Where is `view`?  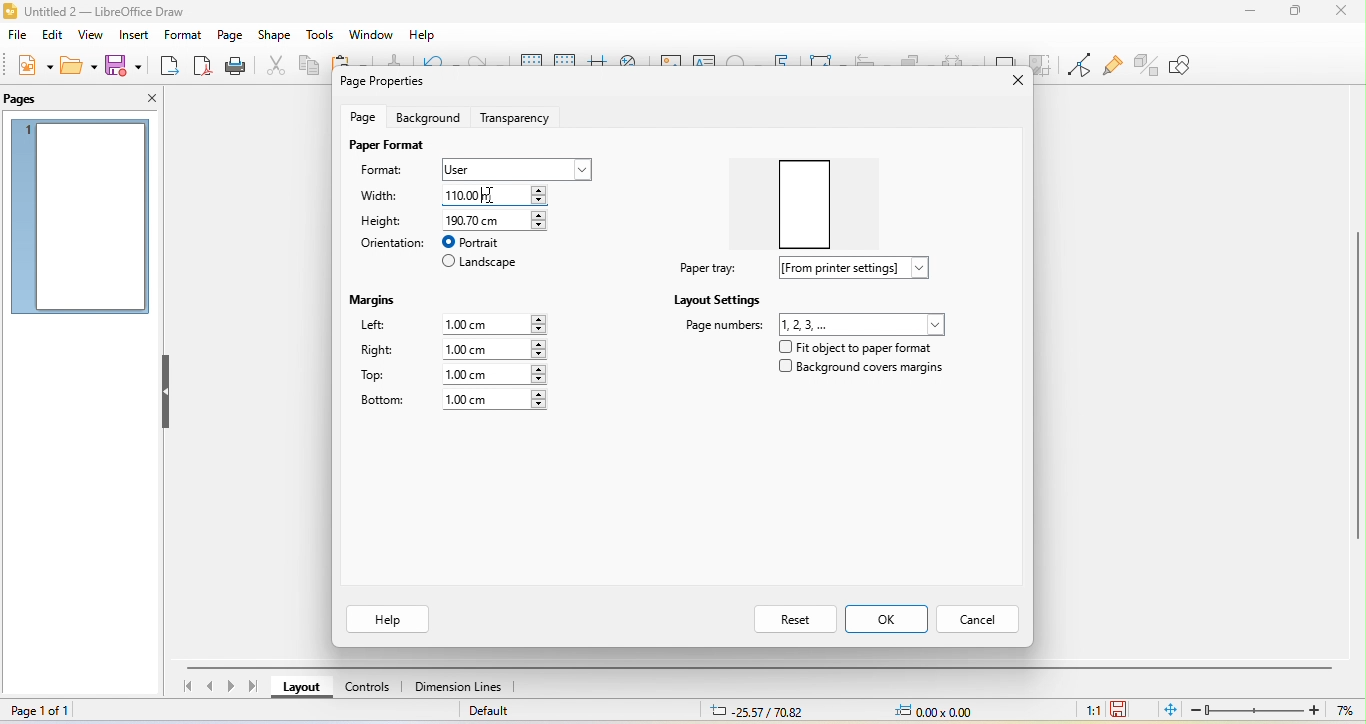 view is located at coordinates (89, 37).